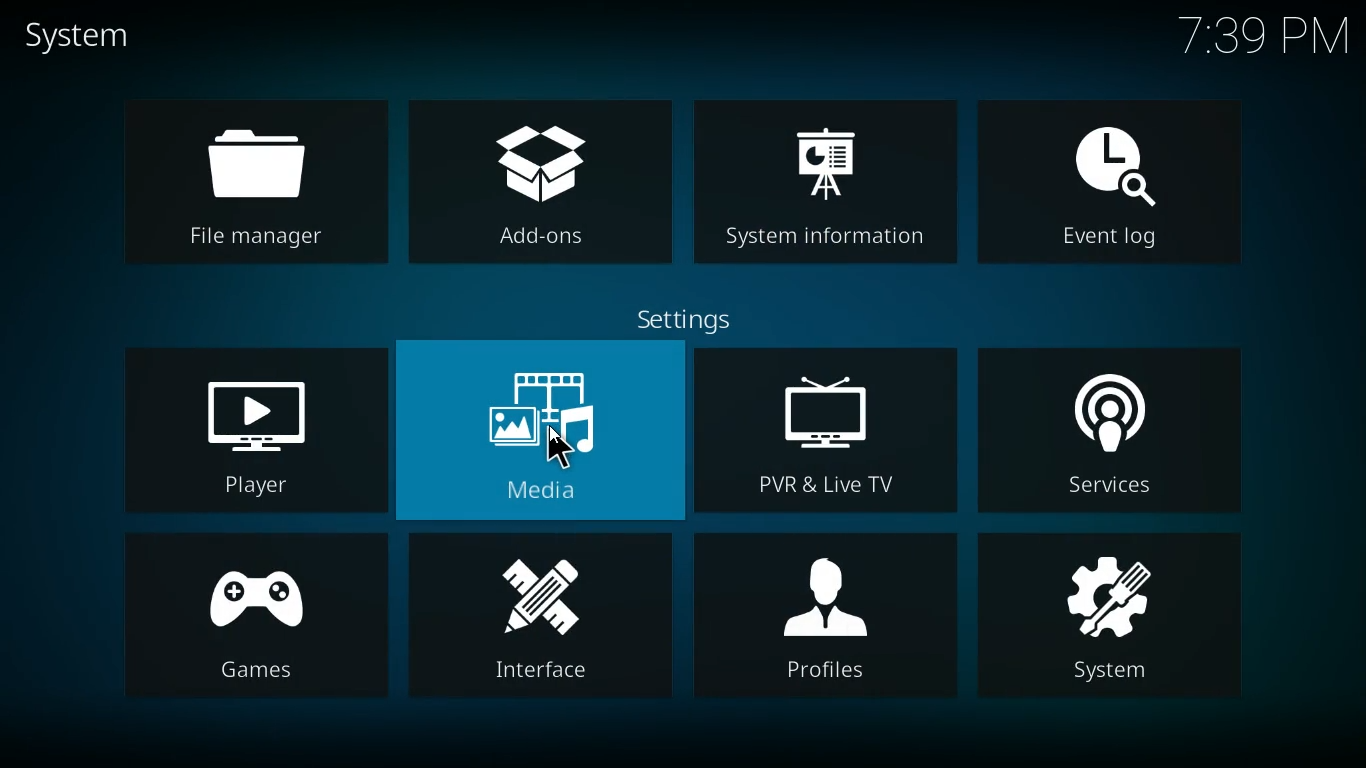  What do you see at coordinates (539, 178) in the screenshot?
I see `add-ons` at bounding box center [539, 178].